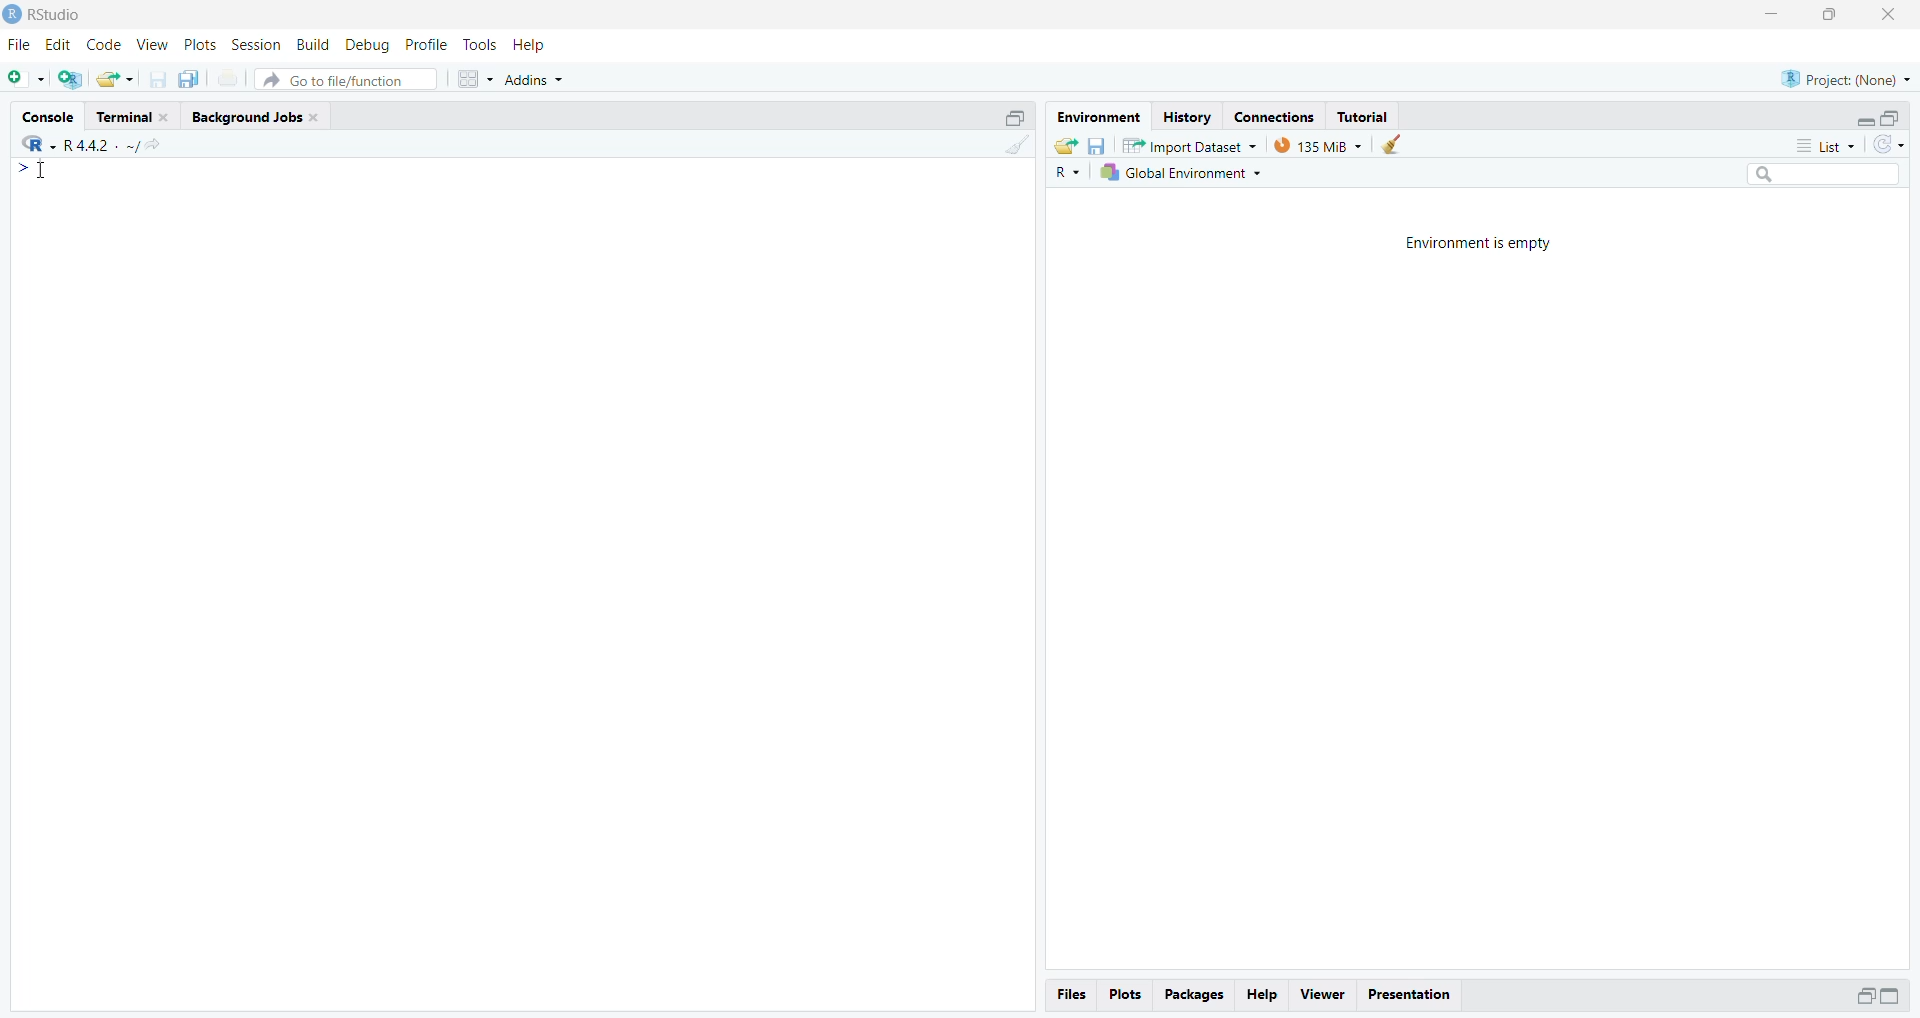 The height and width of the screenshot is (1018, 1920). I want to click on Minimize, so click(1861, 996).